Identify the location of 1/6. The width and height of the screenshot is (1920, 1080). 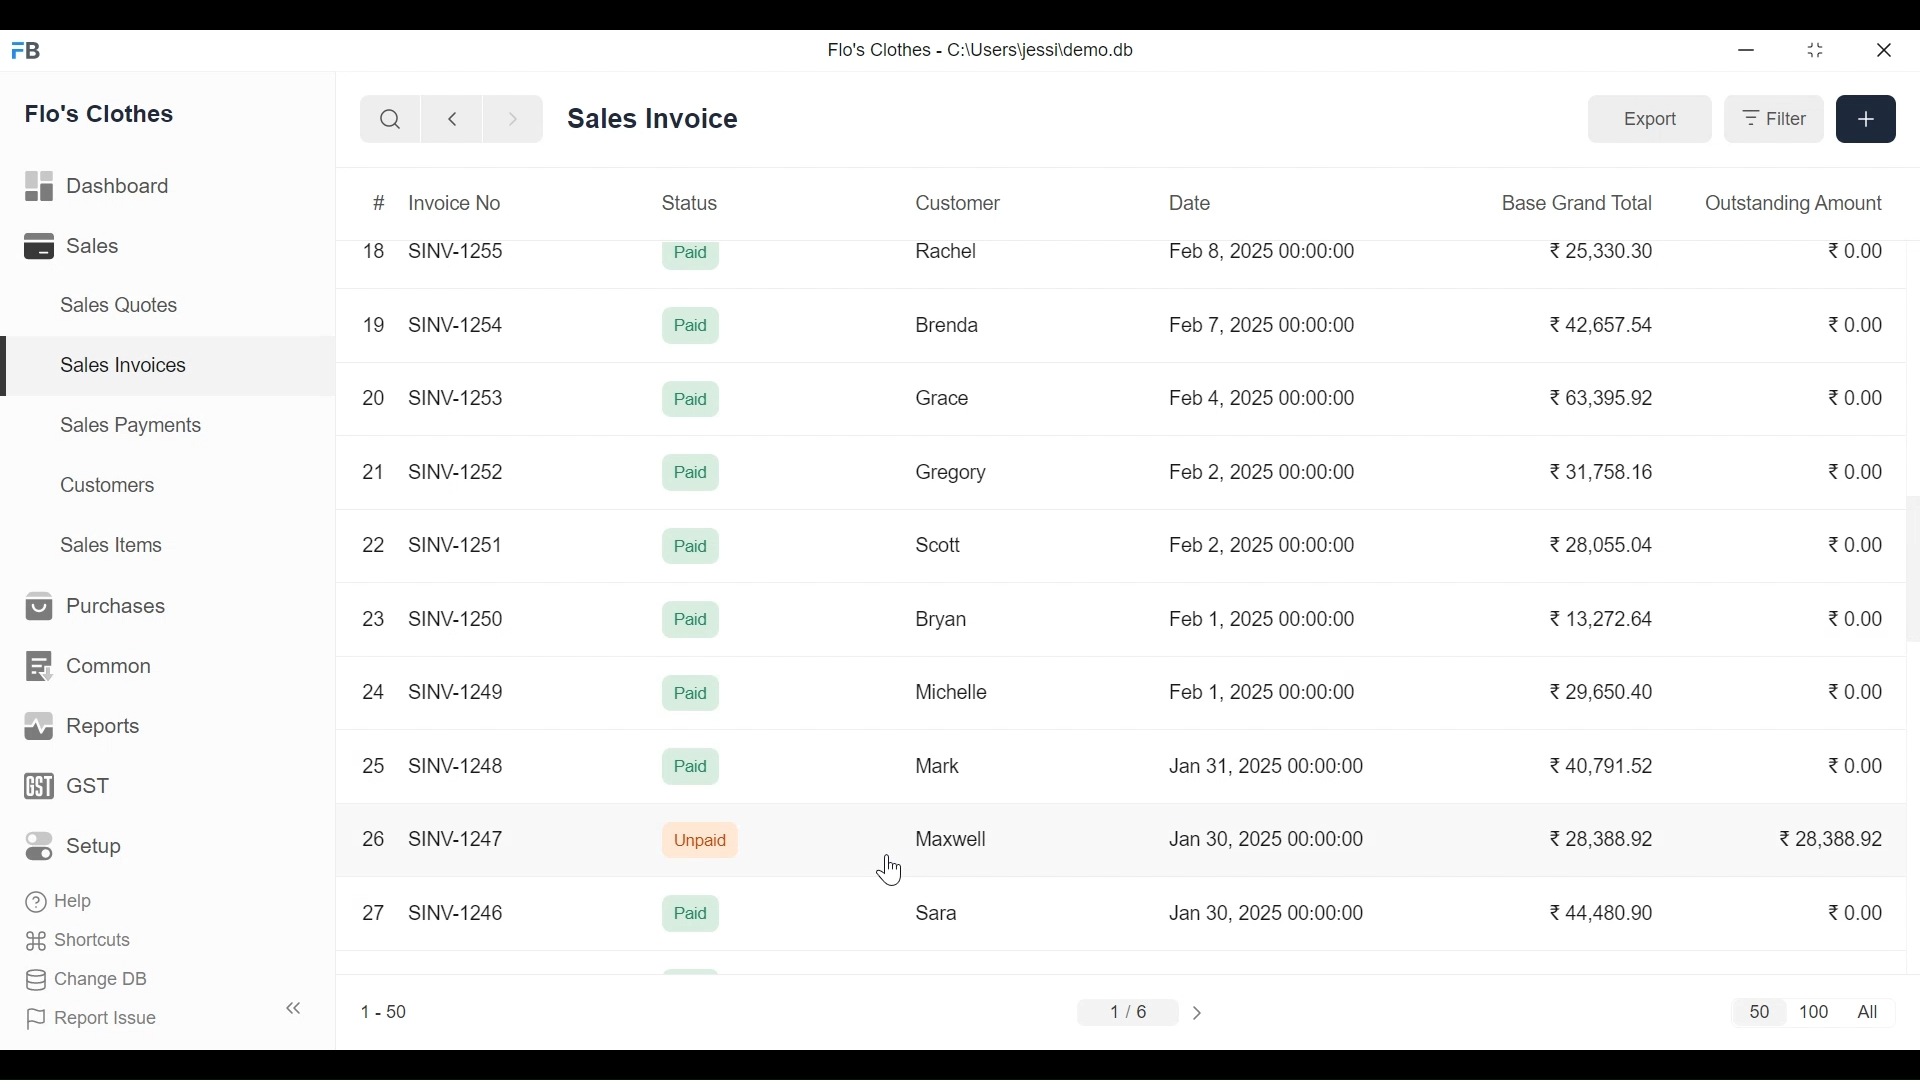
(1126, 1009).